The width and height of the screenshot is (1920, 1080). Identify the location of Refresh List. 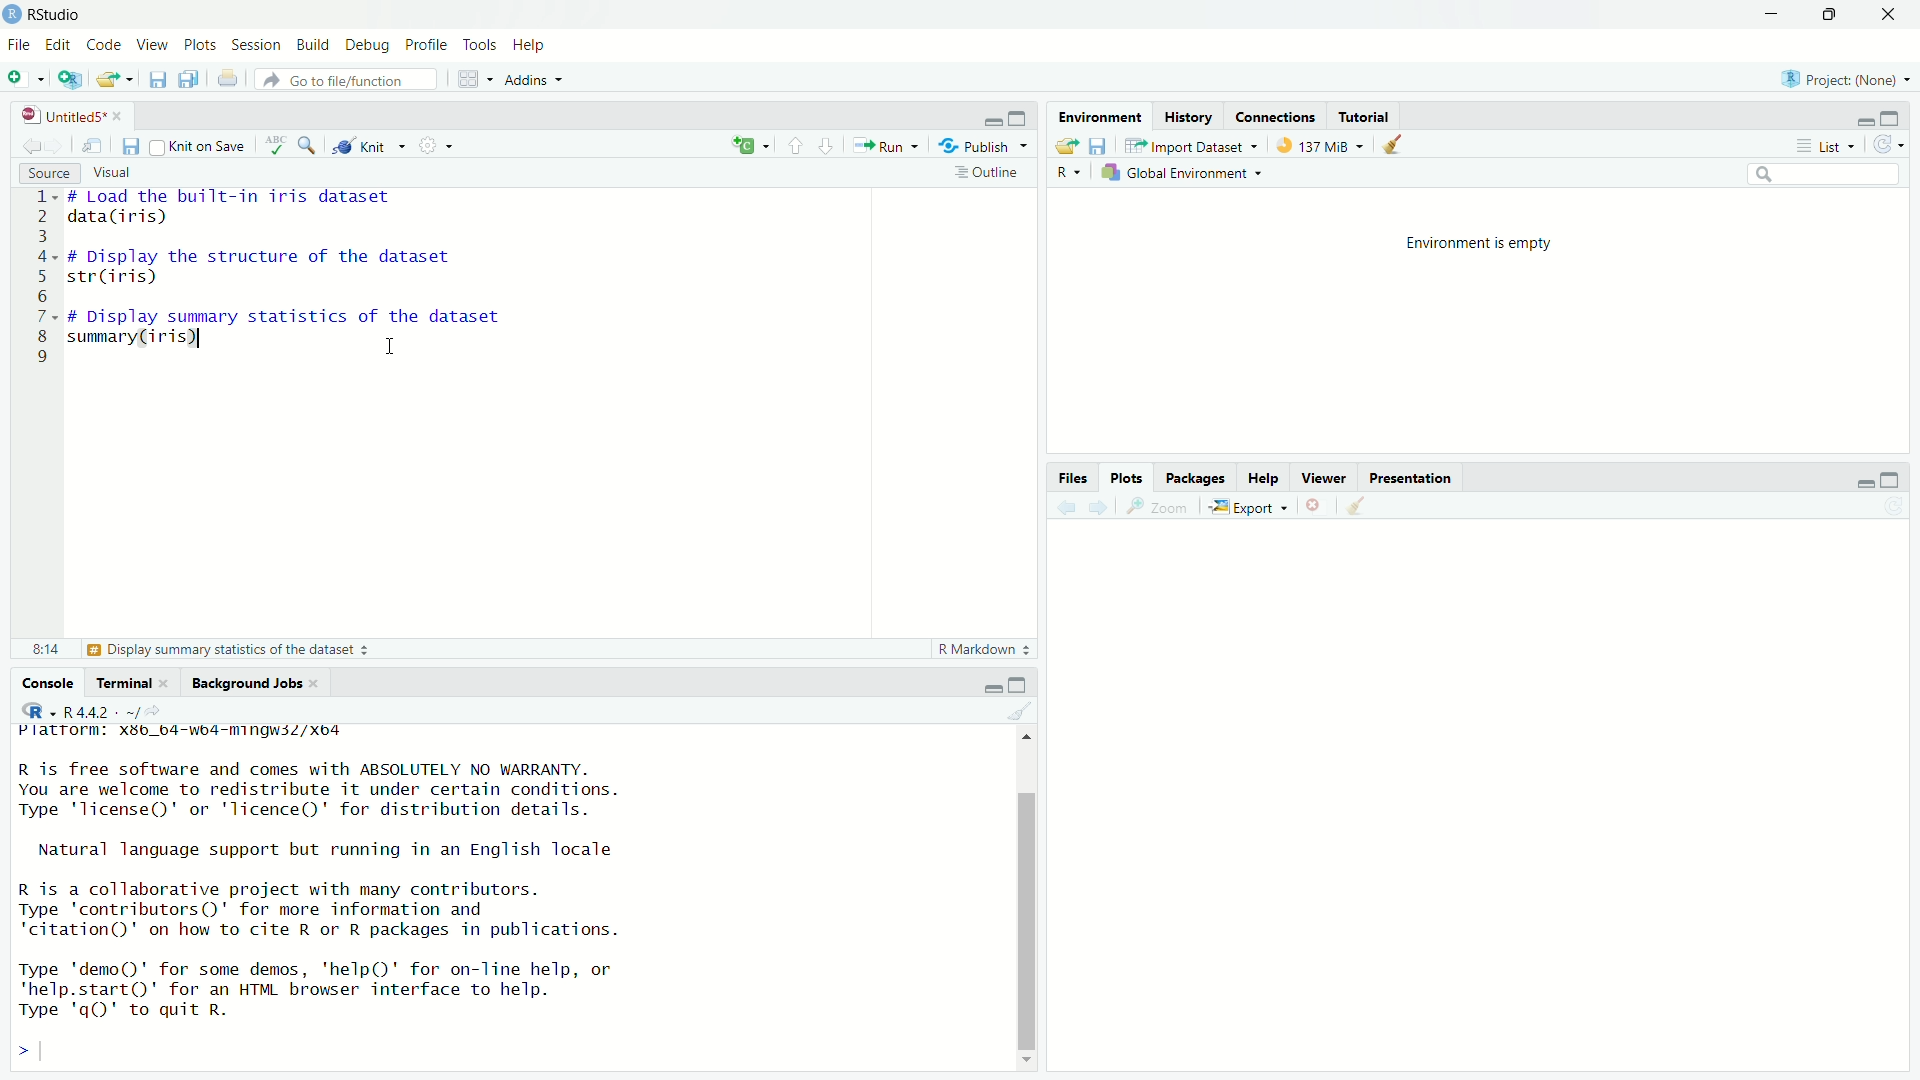
(1893, 506).